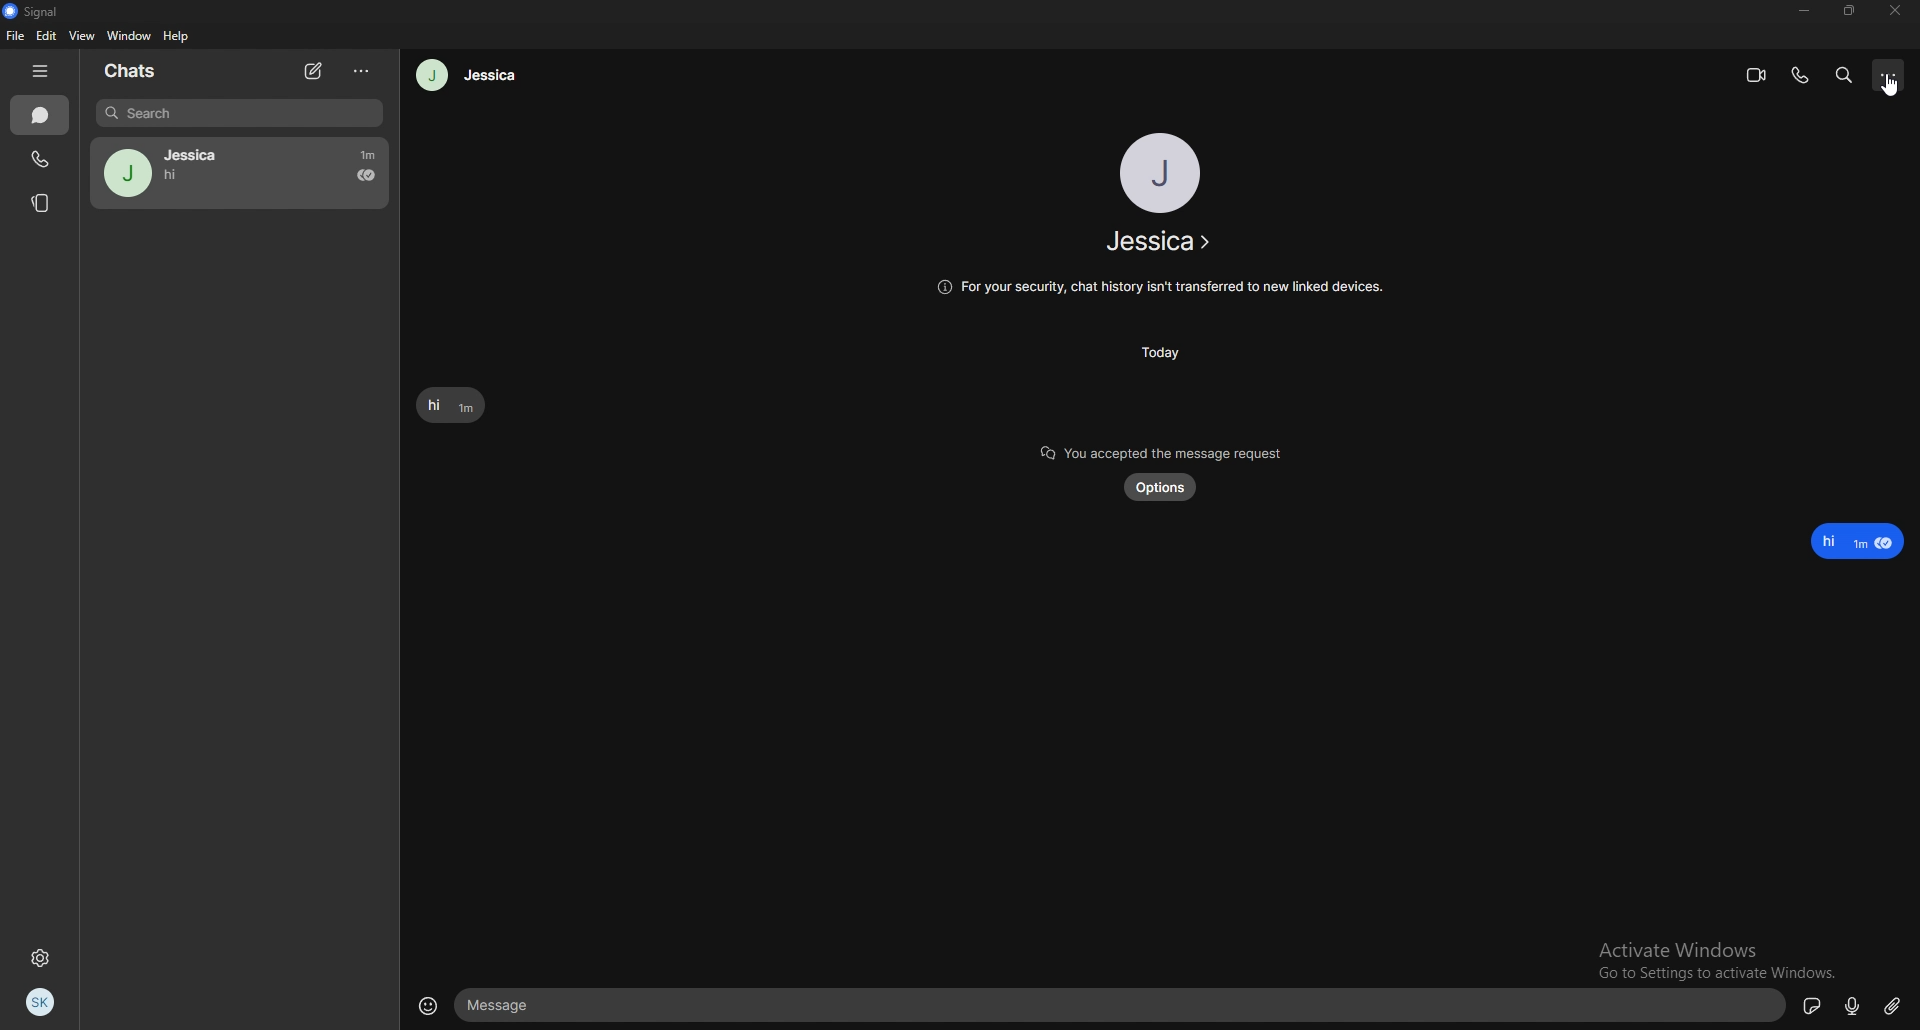  Describe the element at coordinates (128, 36) in the screenshot. I see `Window` at that location.